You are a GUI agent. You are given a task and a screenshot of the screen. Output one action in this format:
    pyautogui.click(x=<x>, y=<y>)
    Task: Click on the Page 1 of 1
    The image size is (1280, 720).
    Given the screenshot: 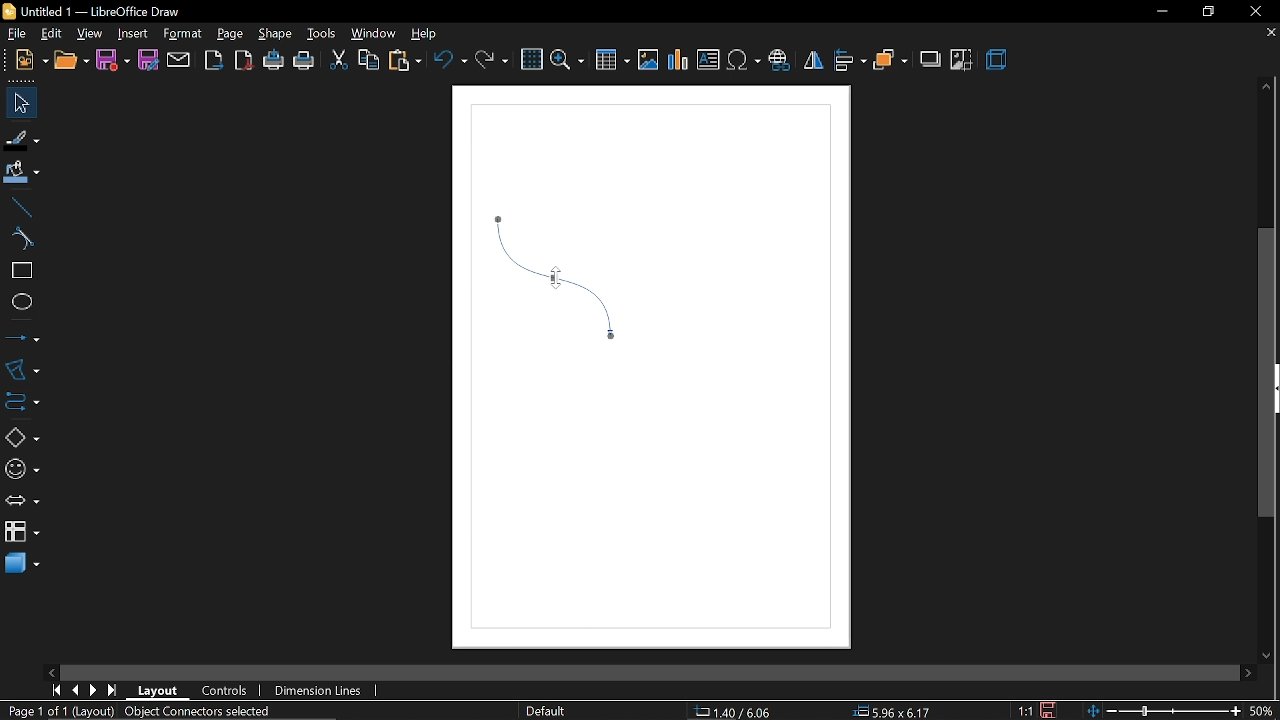 What is the action you would take?
    pyautogui.click(x=38, y=711)
    